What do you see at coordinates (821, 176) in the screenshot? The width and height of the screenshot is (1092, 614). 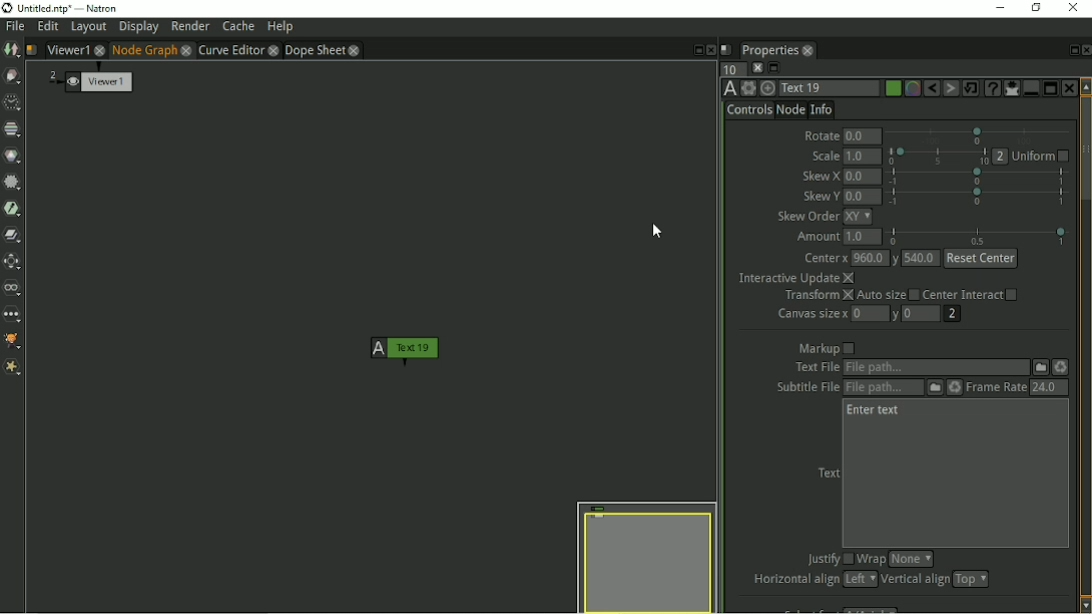 I see `Skew X` at bounding box center [821, 176].